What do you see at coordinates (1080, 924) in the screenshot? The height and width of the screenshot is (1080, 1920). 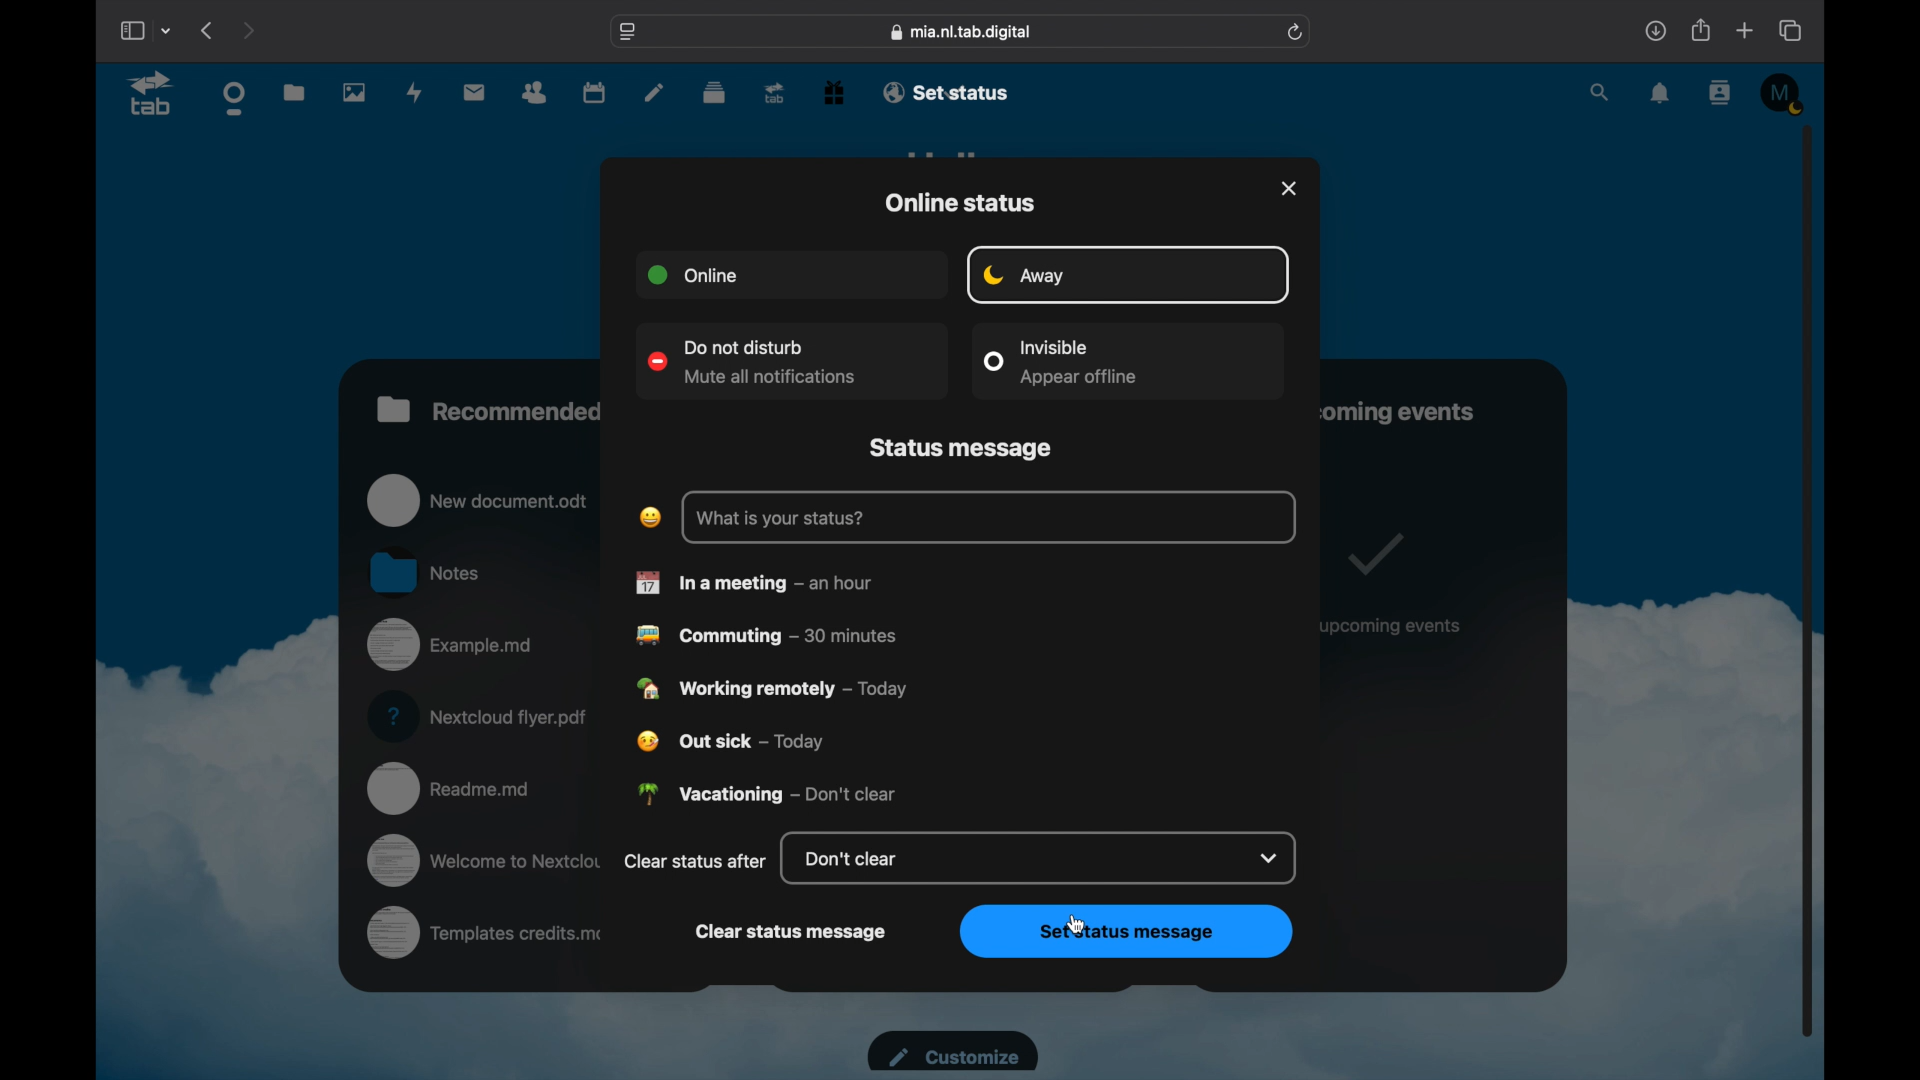 I see `cursor` at bounding box center [1080, 924].